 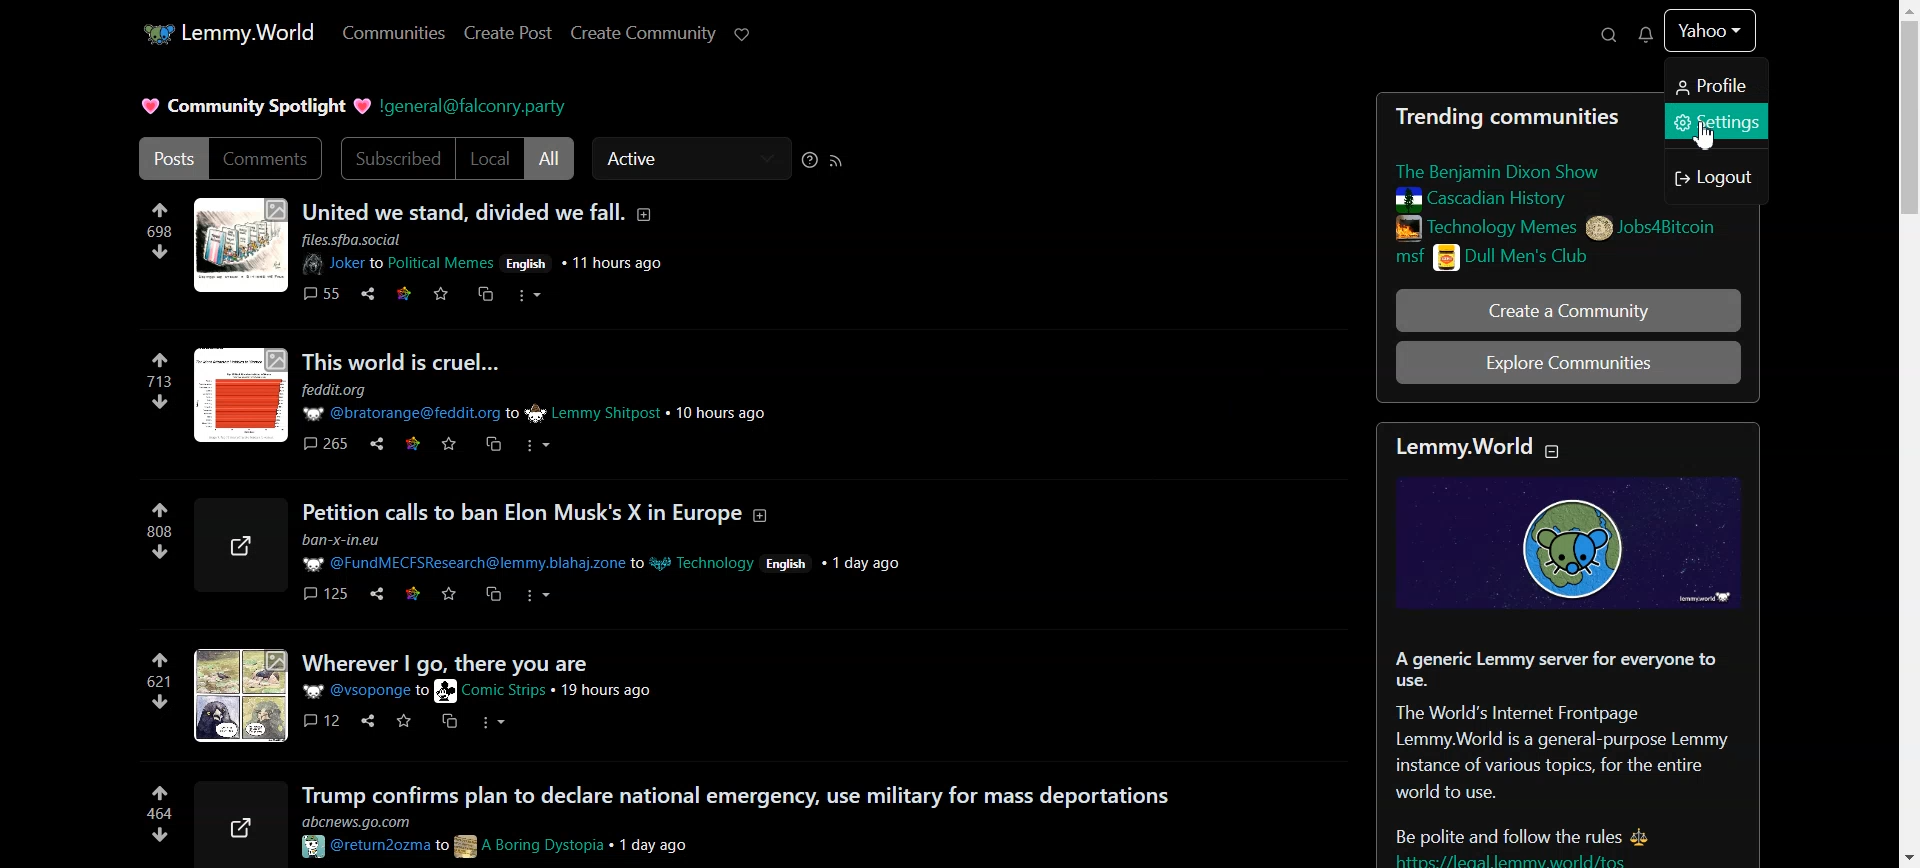 I want to click on username, so click(x=456, y=567).